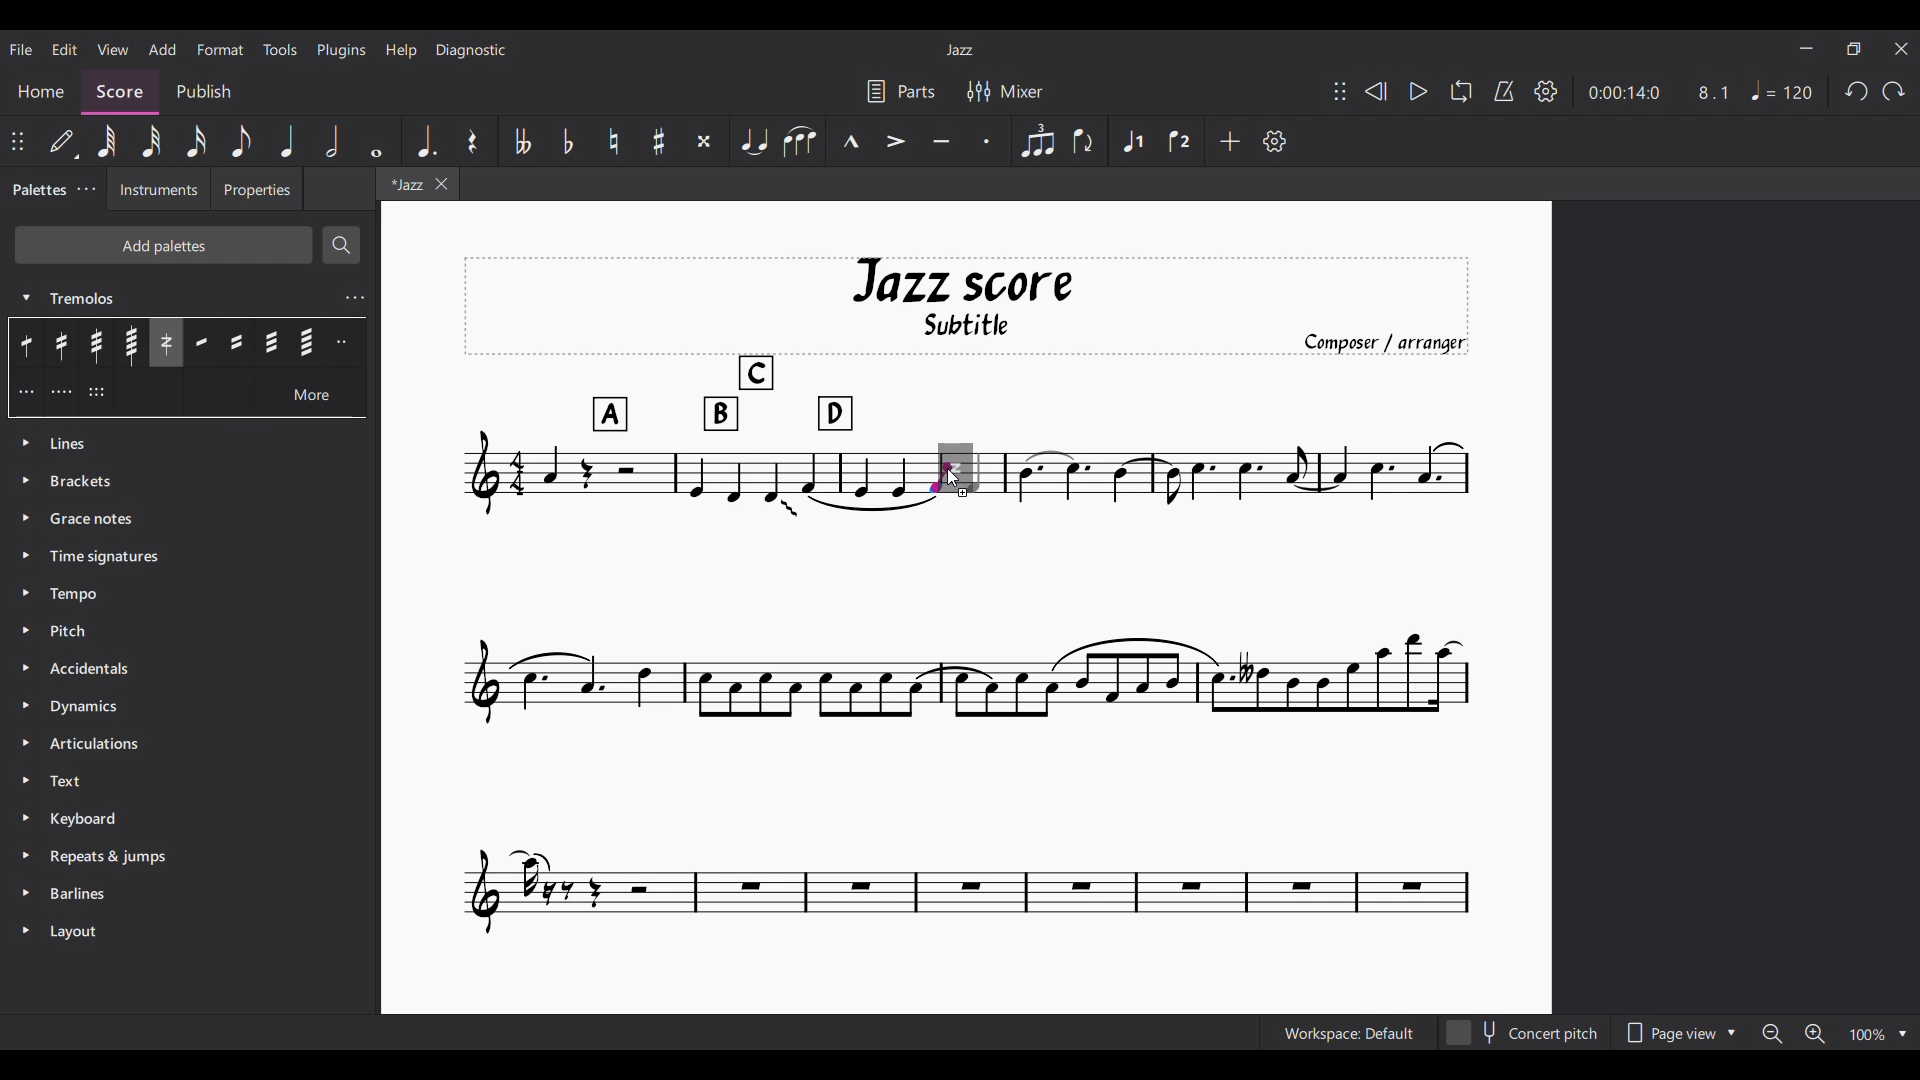 The image size is (1920, 1080). I want to click on Flip direction, so click(1086, 142).